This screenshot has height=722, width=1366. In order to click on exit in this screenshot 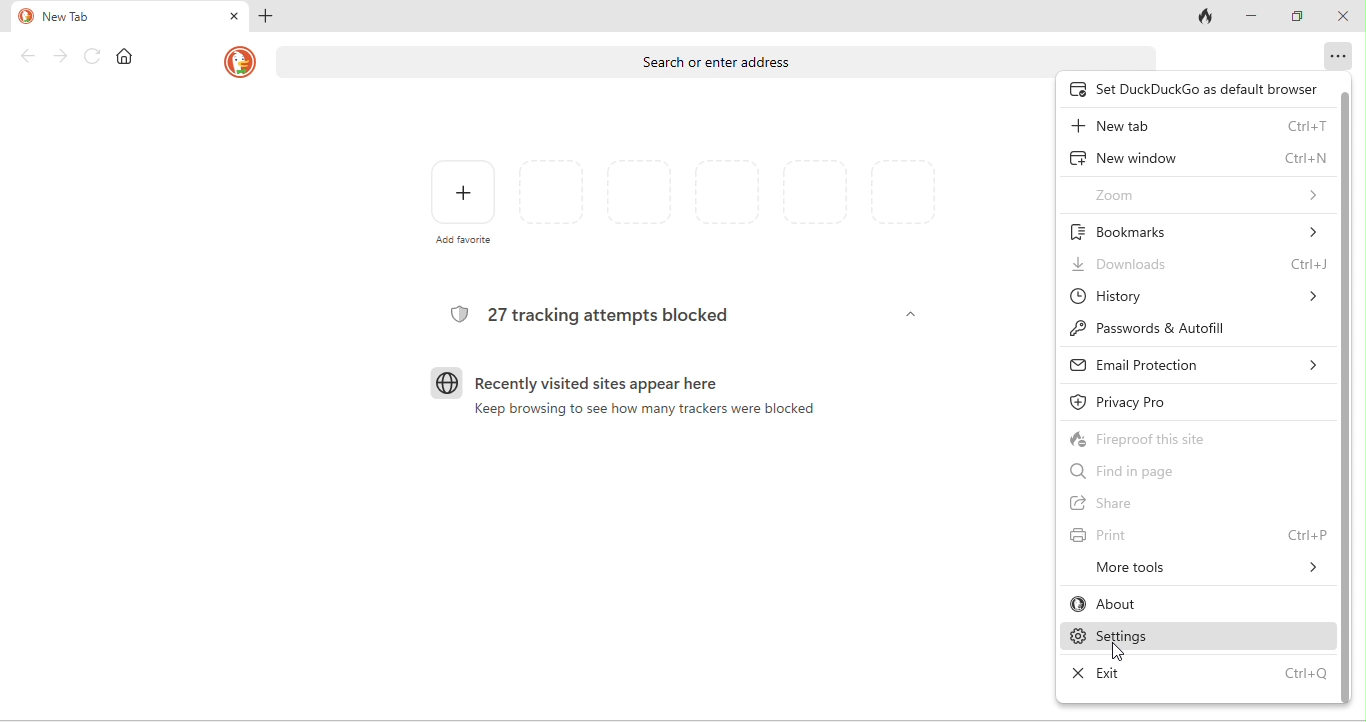, I will do `click(1198, 674)`.